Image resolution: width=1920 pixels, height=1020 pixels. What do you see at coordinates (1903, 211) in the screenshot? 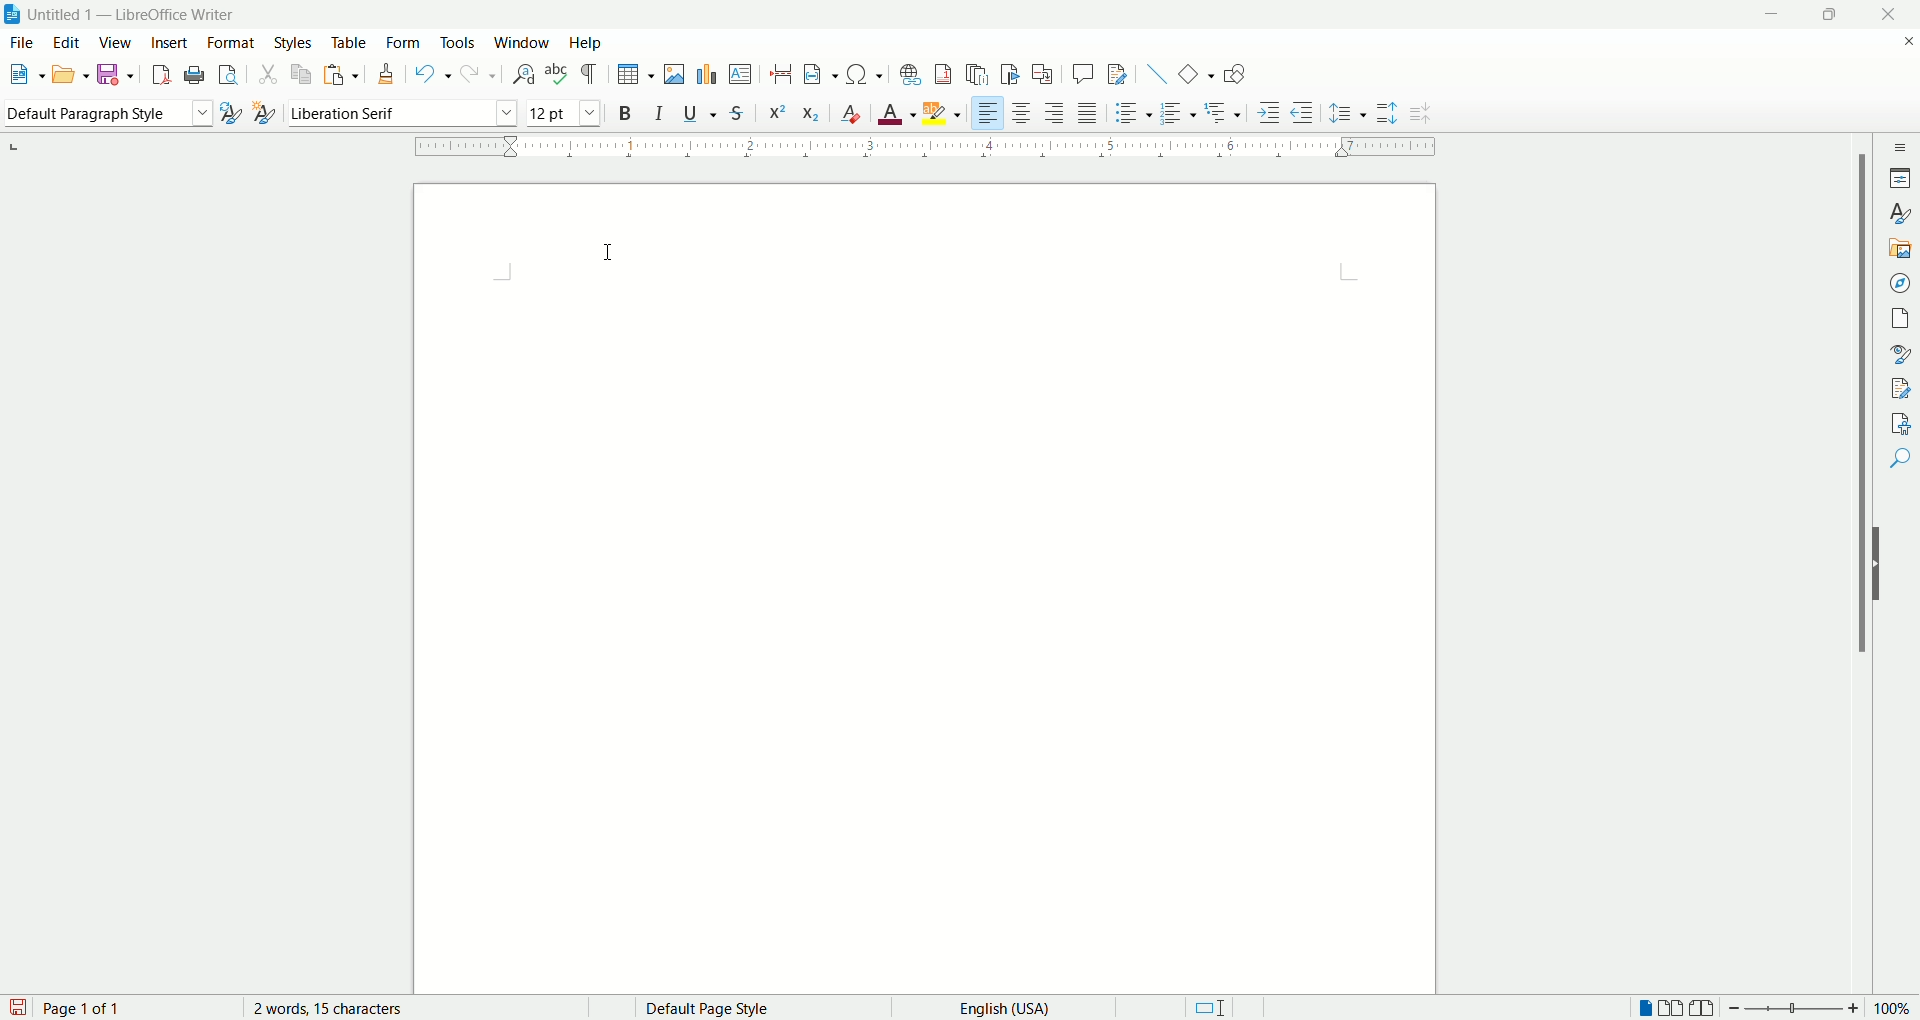
I see `styles` at bounding box center [1903, 211].